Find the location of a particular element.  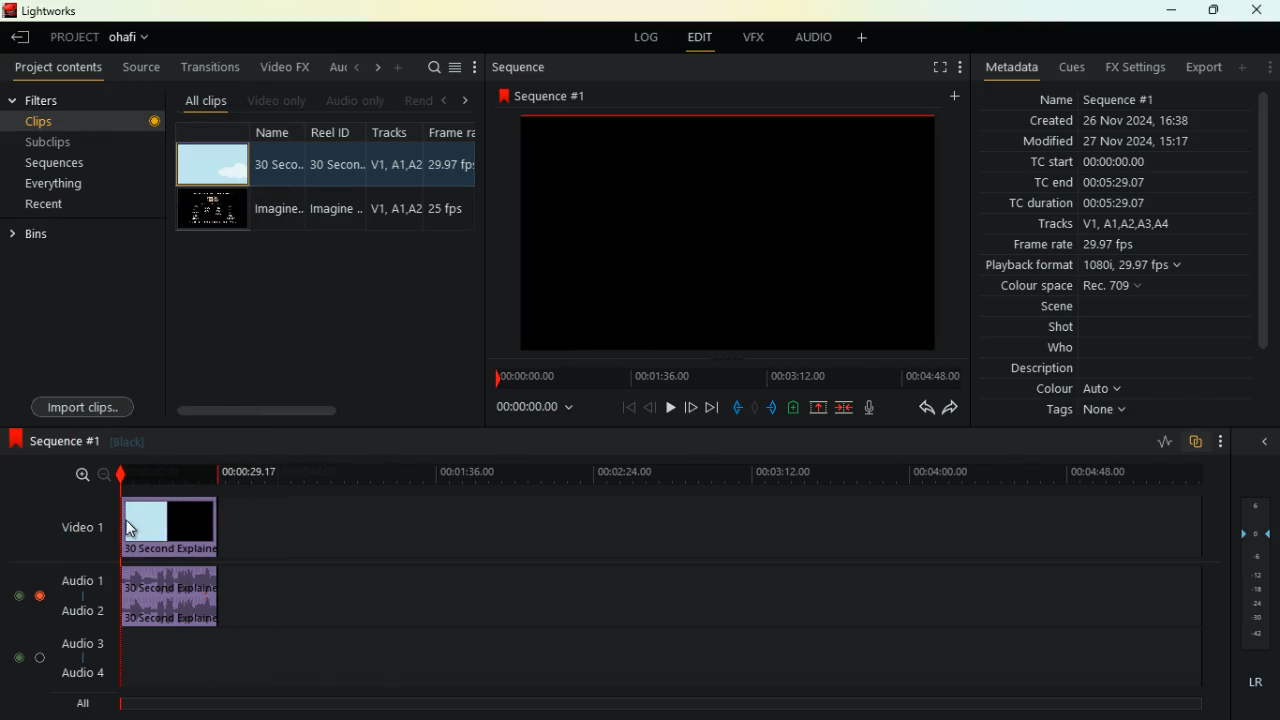

scroll is located at coordinates (1263, 230).